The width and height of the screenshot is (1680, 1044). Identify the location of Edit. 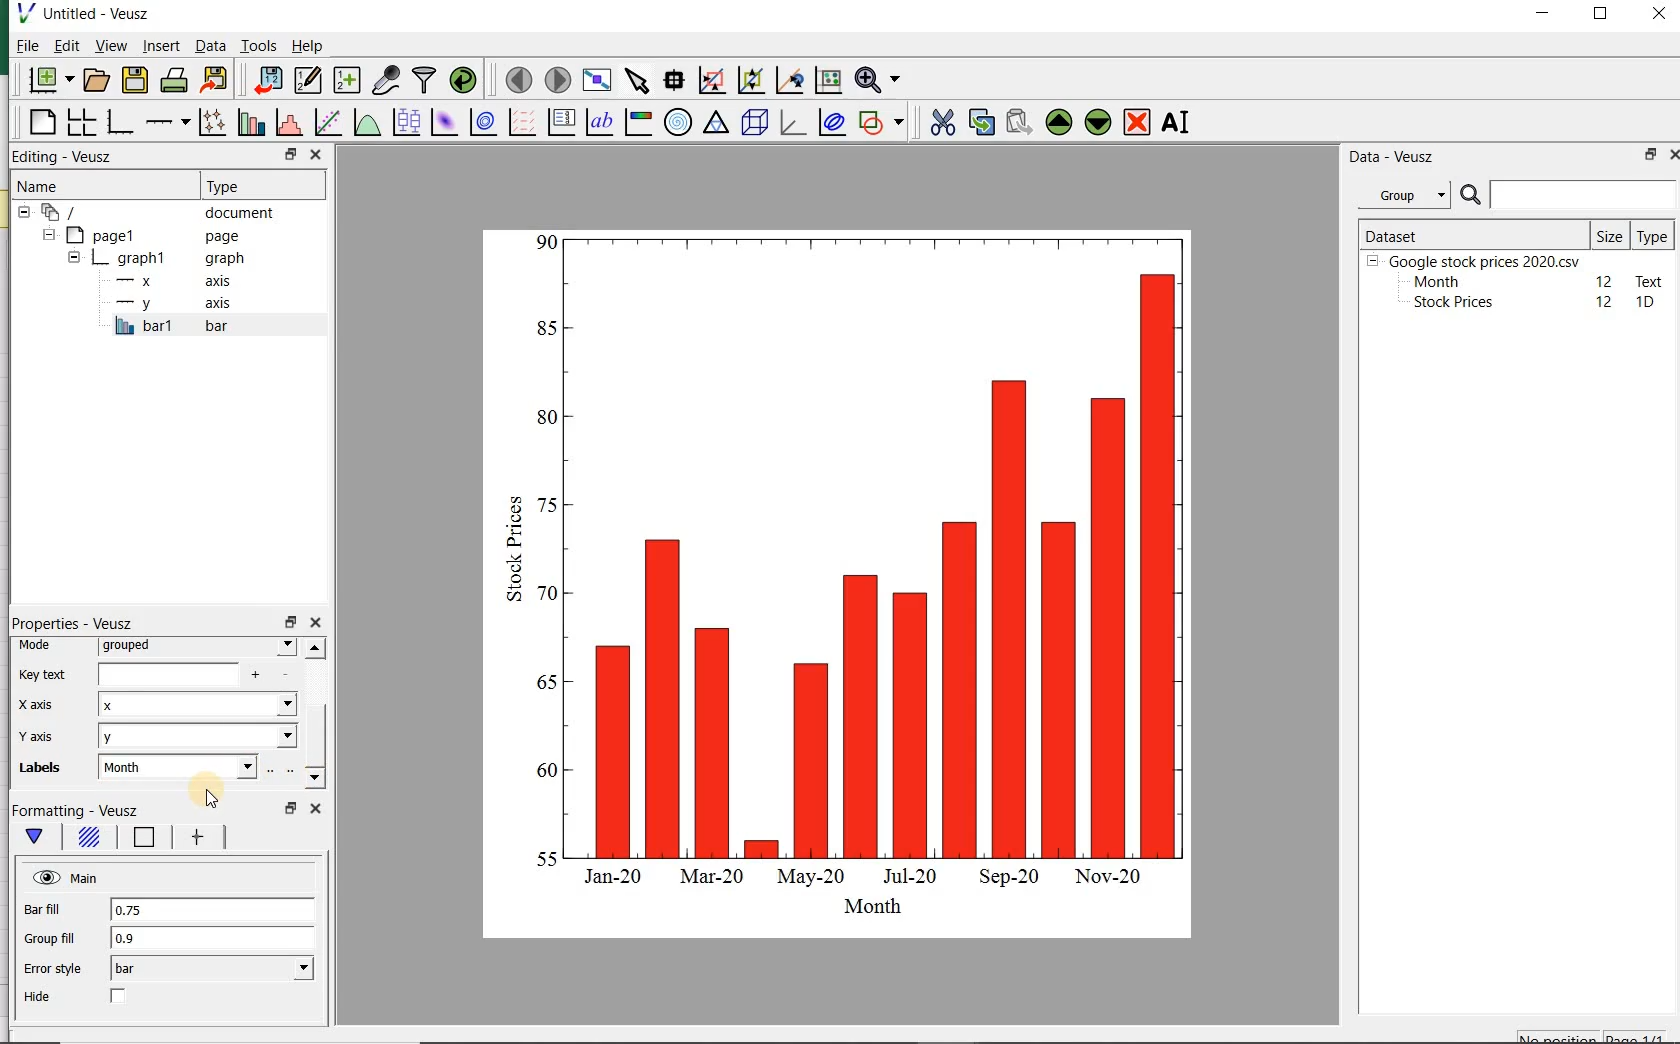
(65, 45).